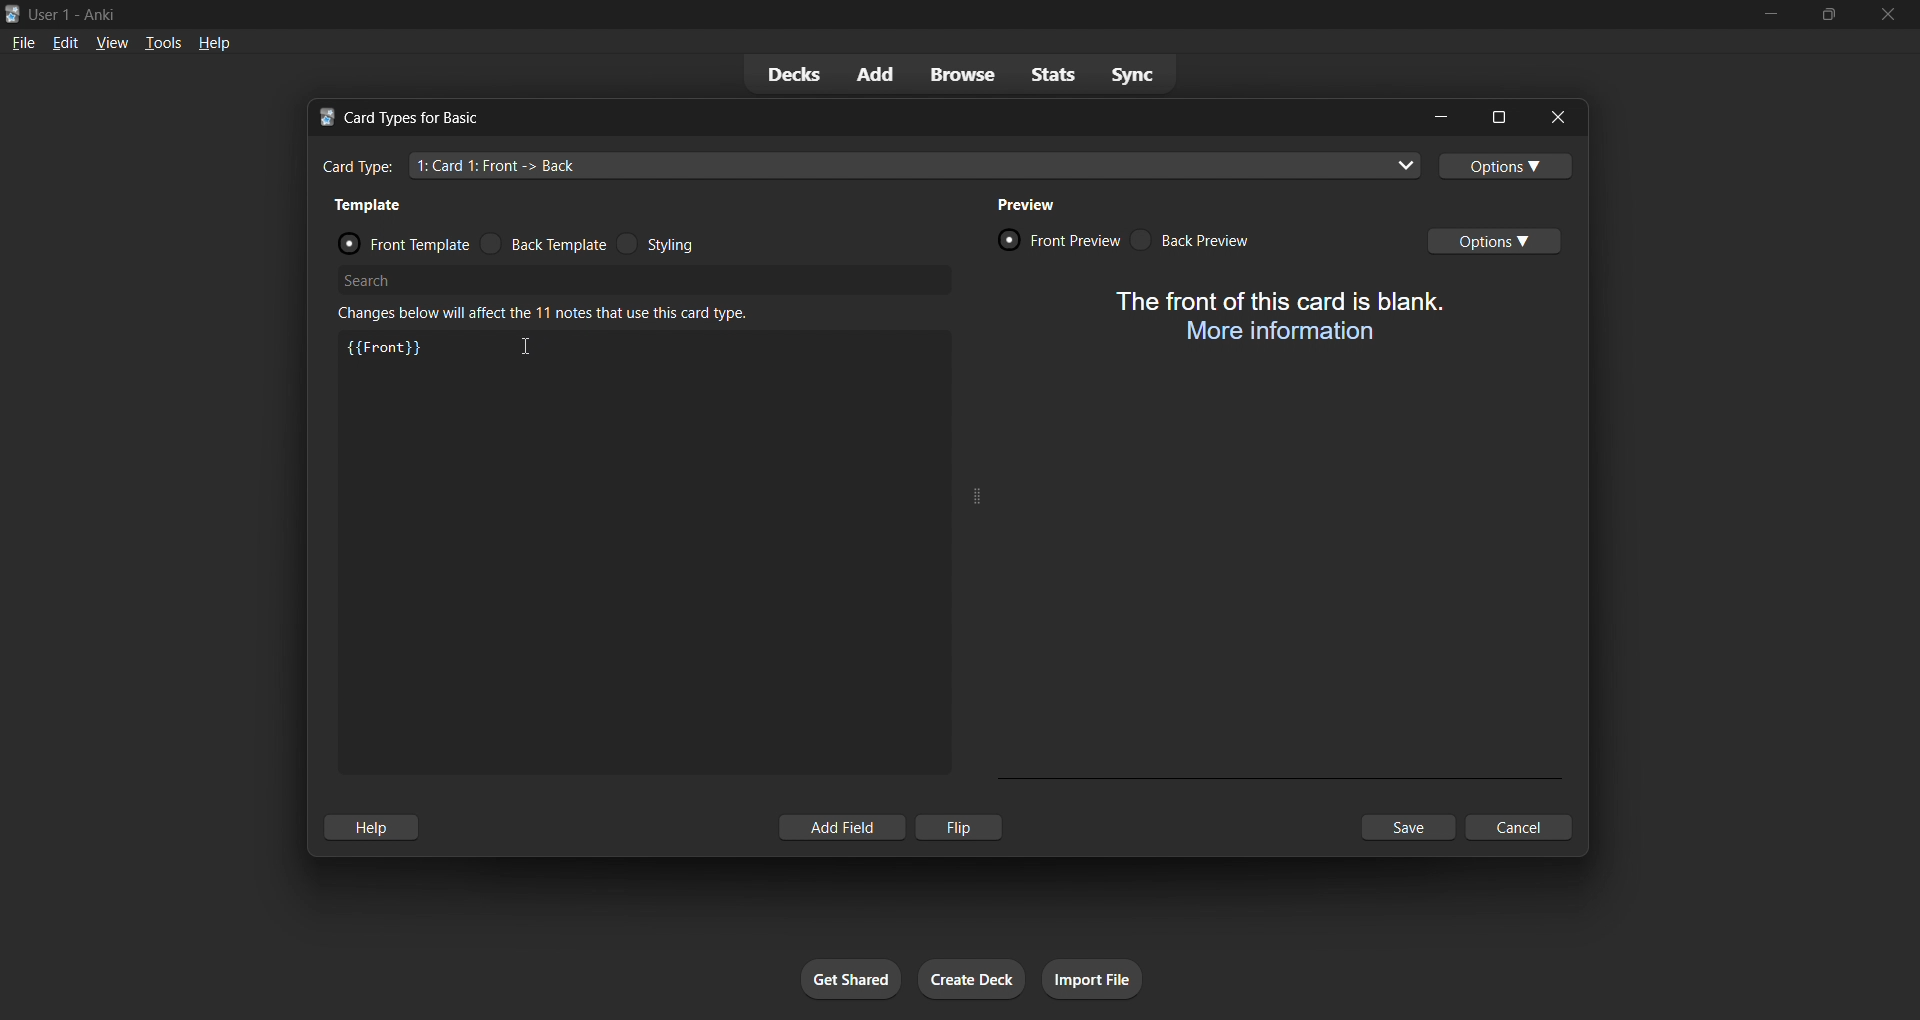  Describe the element at coordinates (1504, 240) in the screenshot. I see `options toggle` at that location.